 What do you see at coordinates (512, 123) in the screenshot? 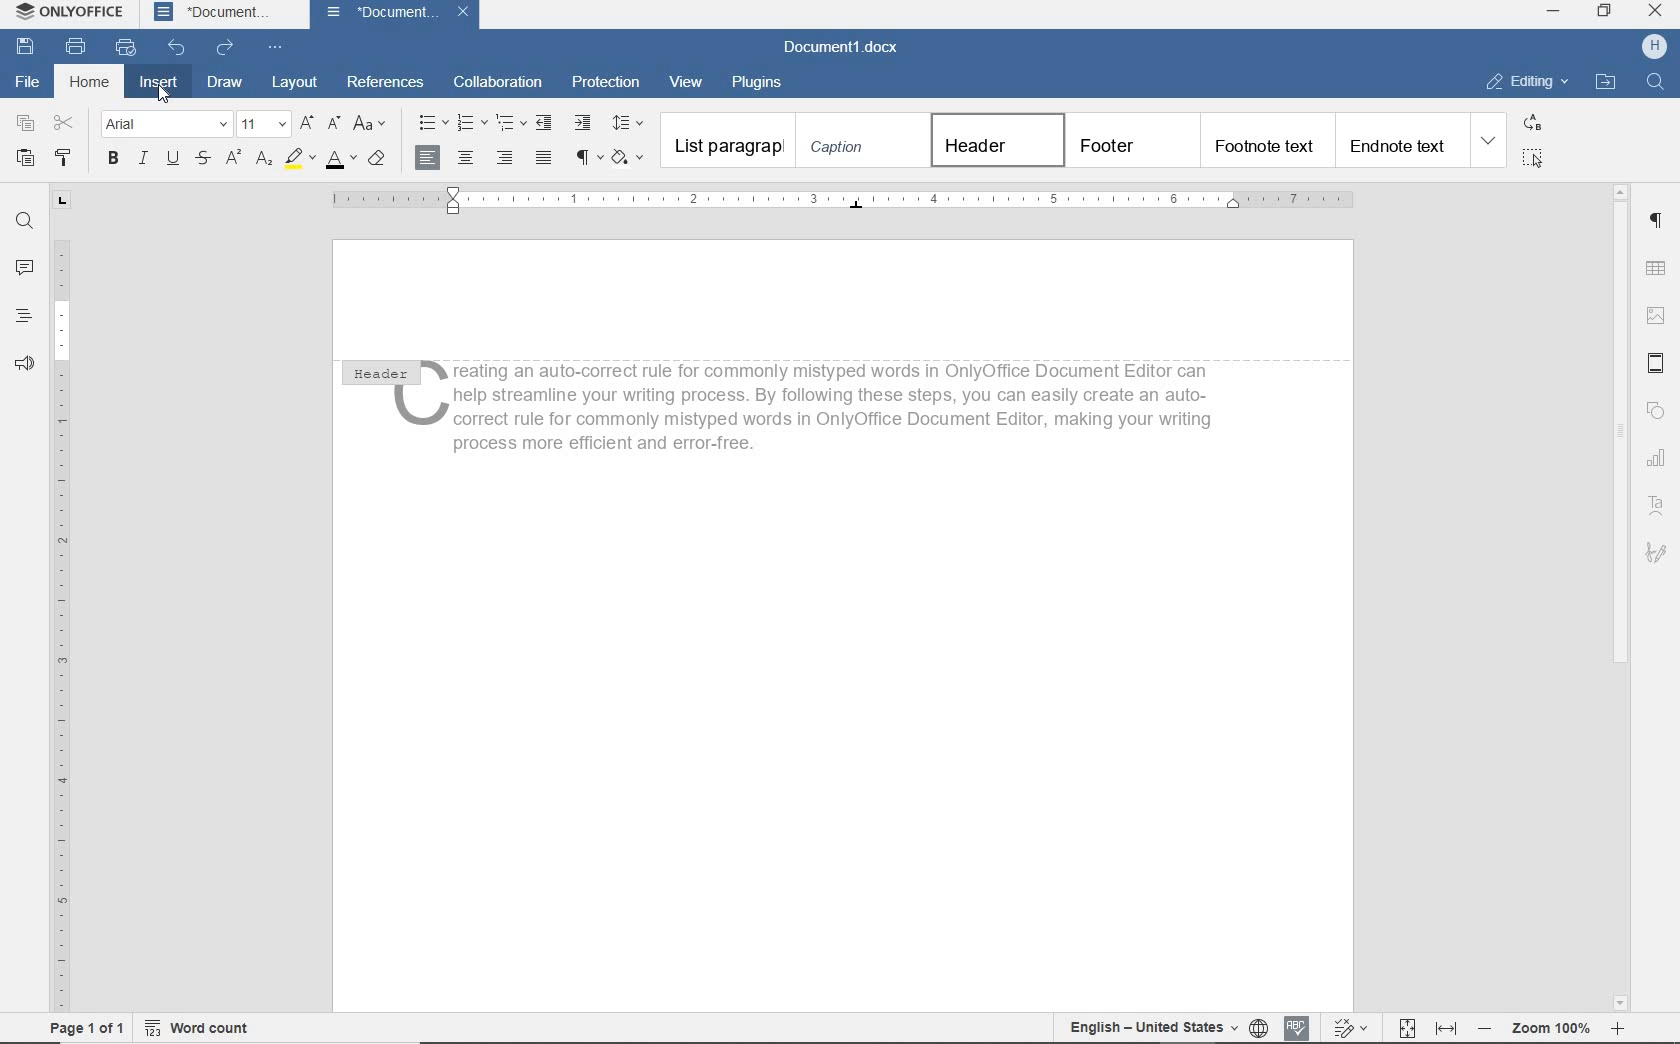
I see `MULTILEVEL LIST` at bounding box center [512, 123].